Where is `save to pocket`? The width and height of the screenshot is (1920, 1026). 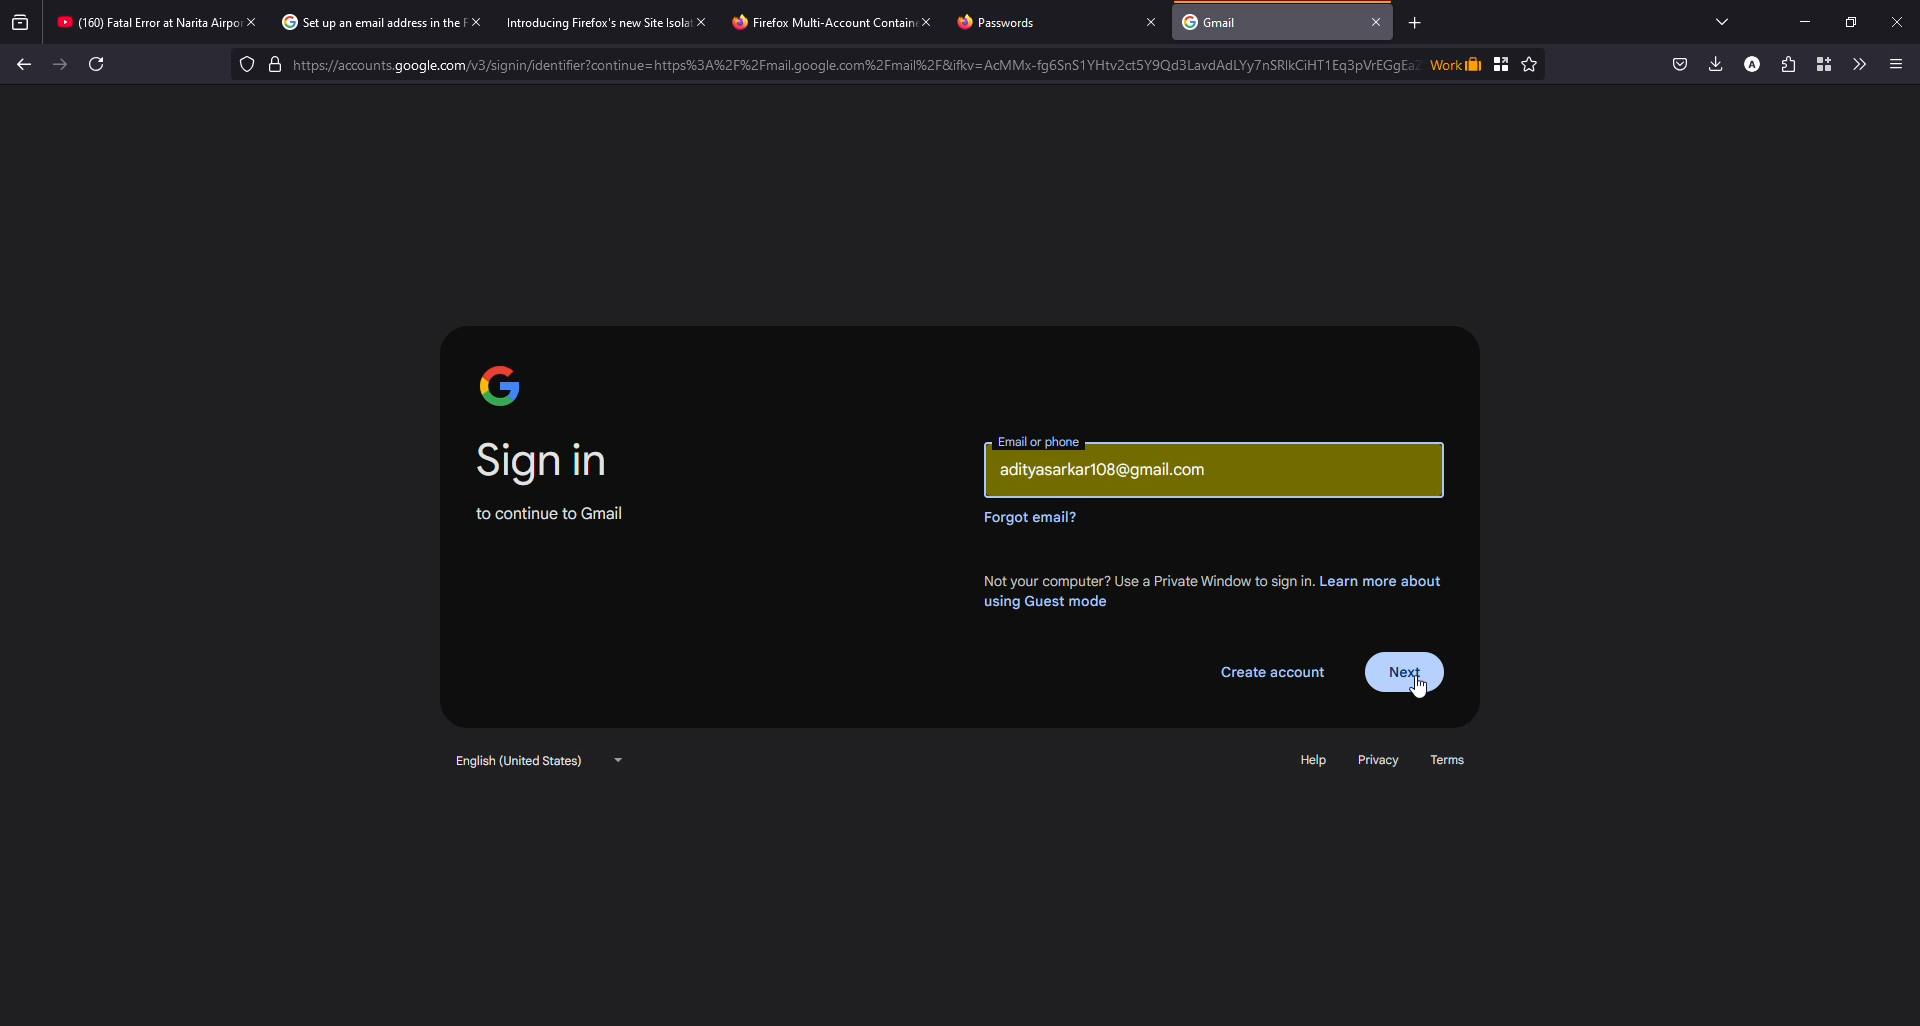 save to pocket is located at coordinates (1677, 64).